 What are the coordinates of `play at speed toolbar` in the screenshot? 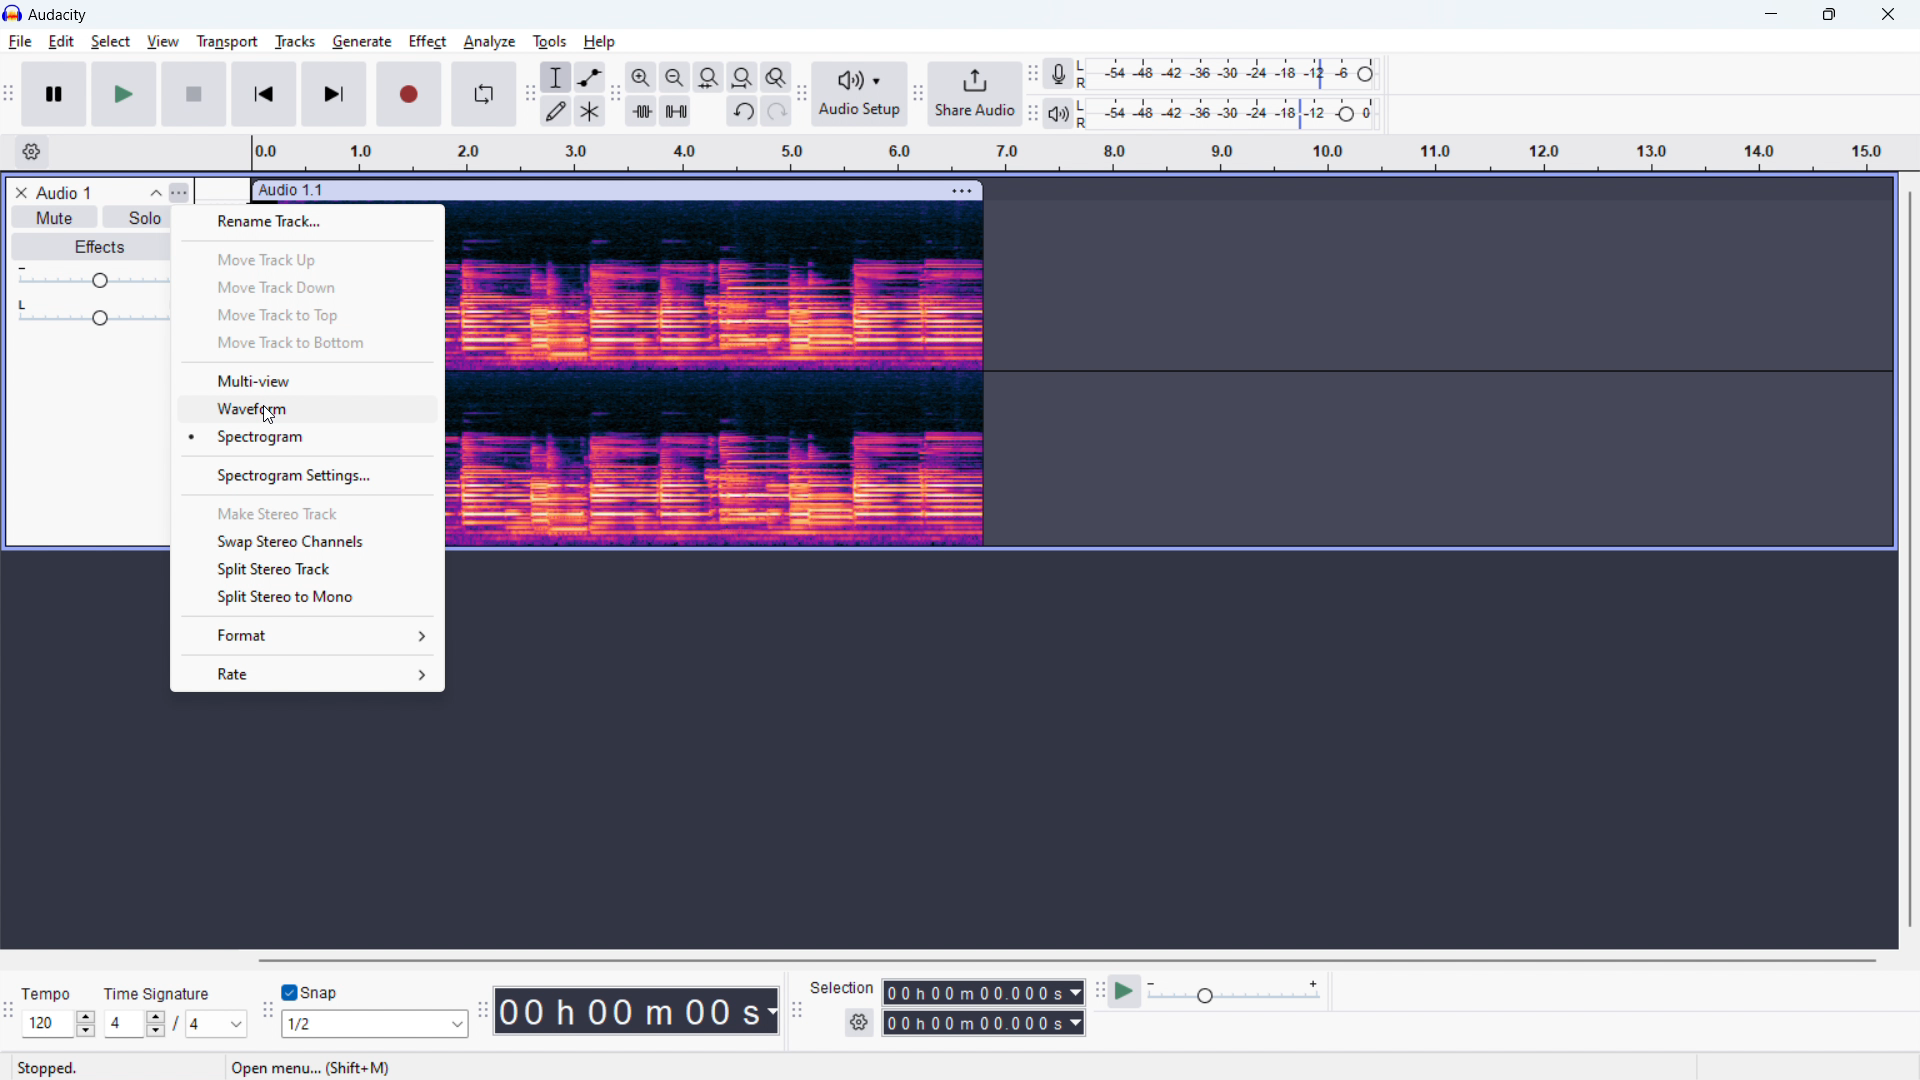 It's located at (1098, 991).